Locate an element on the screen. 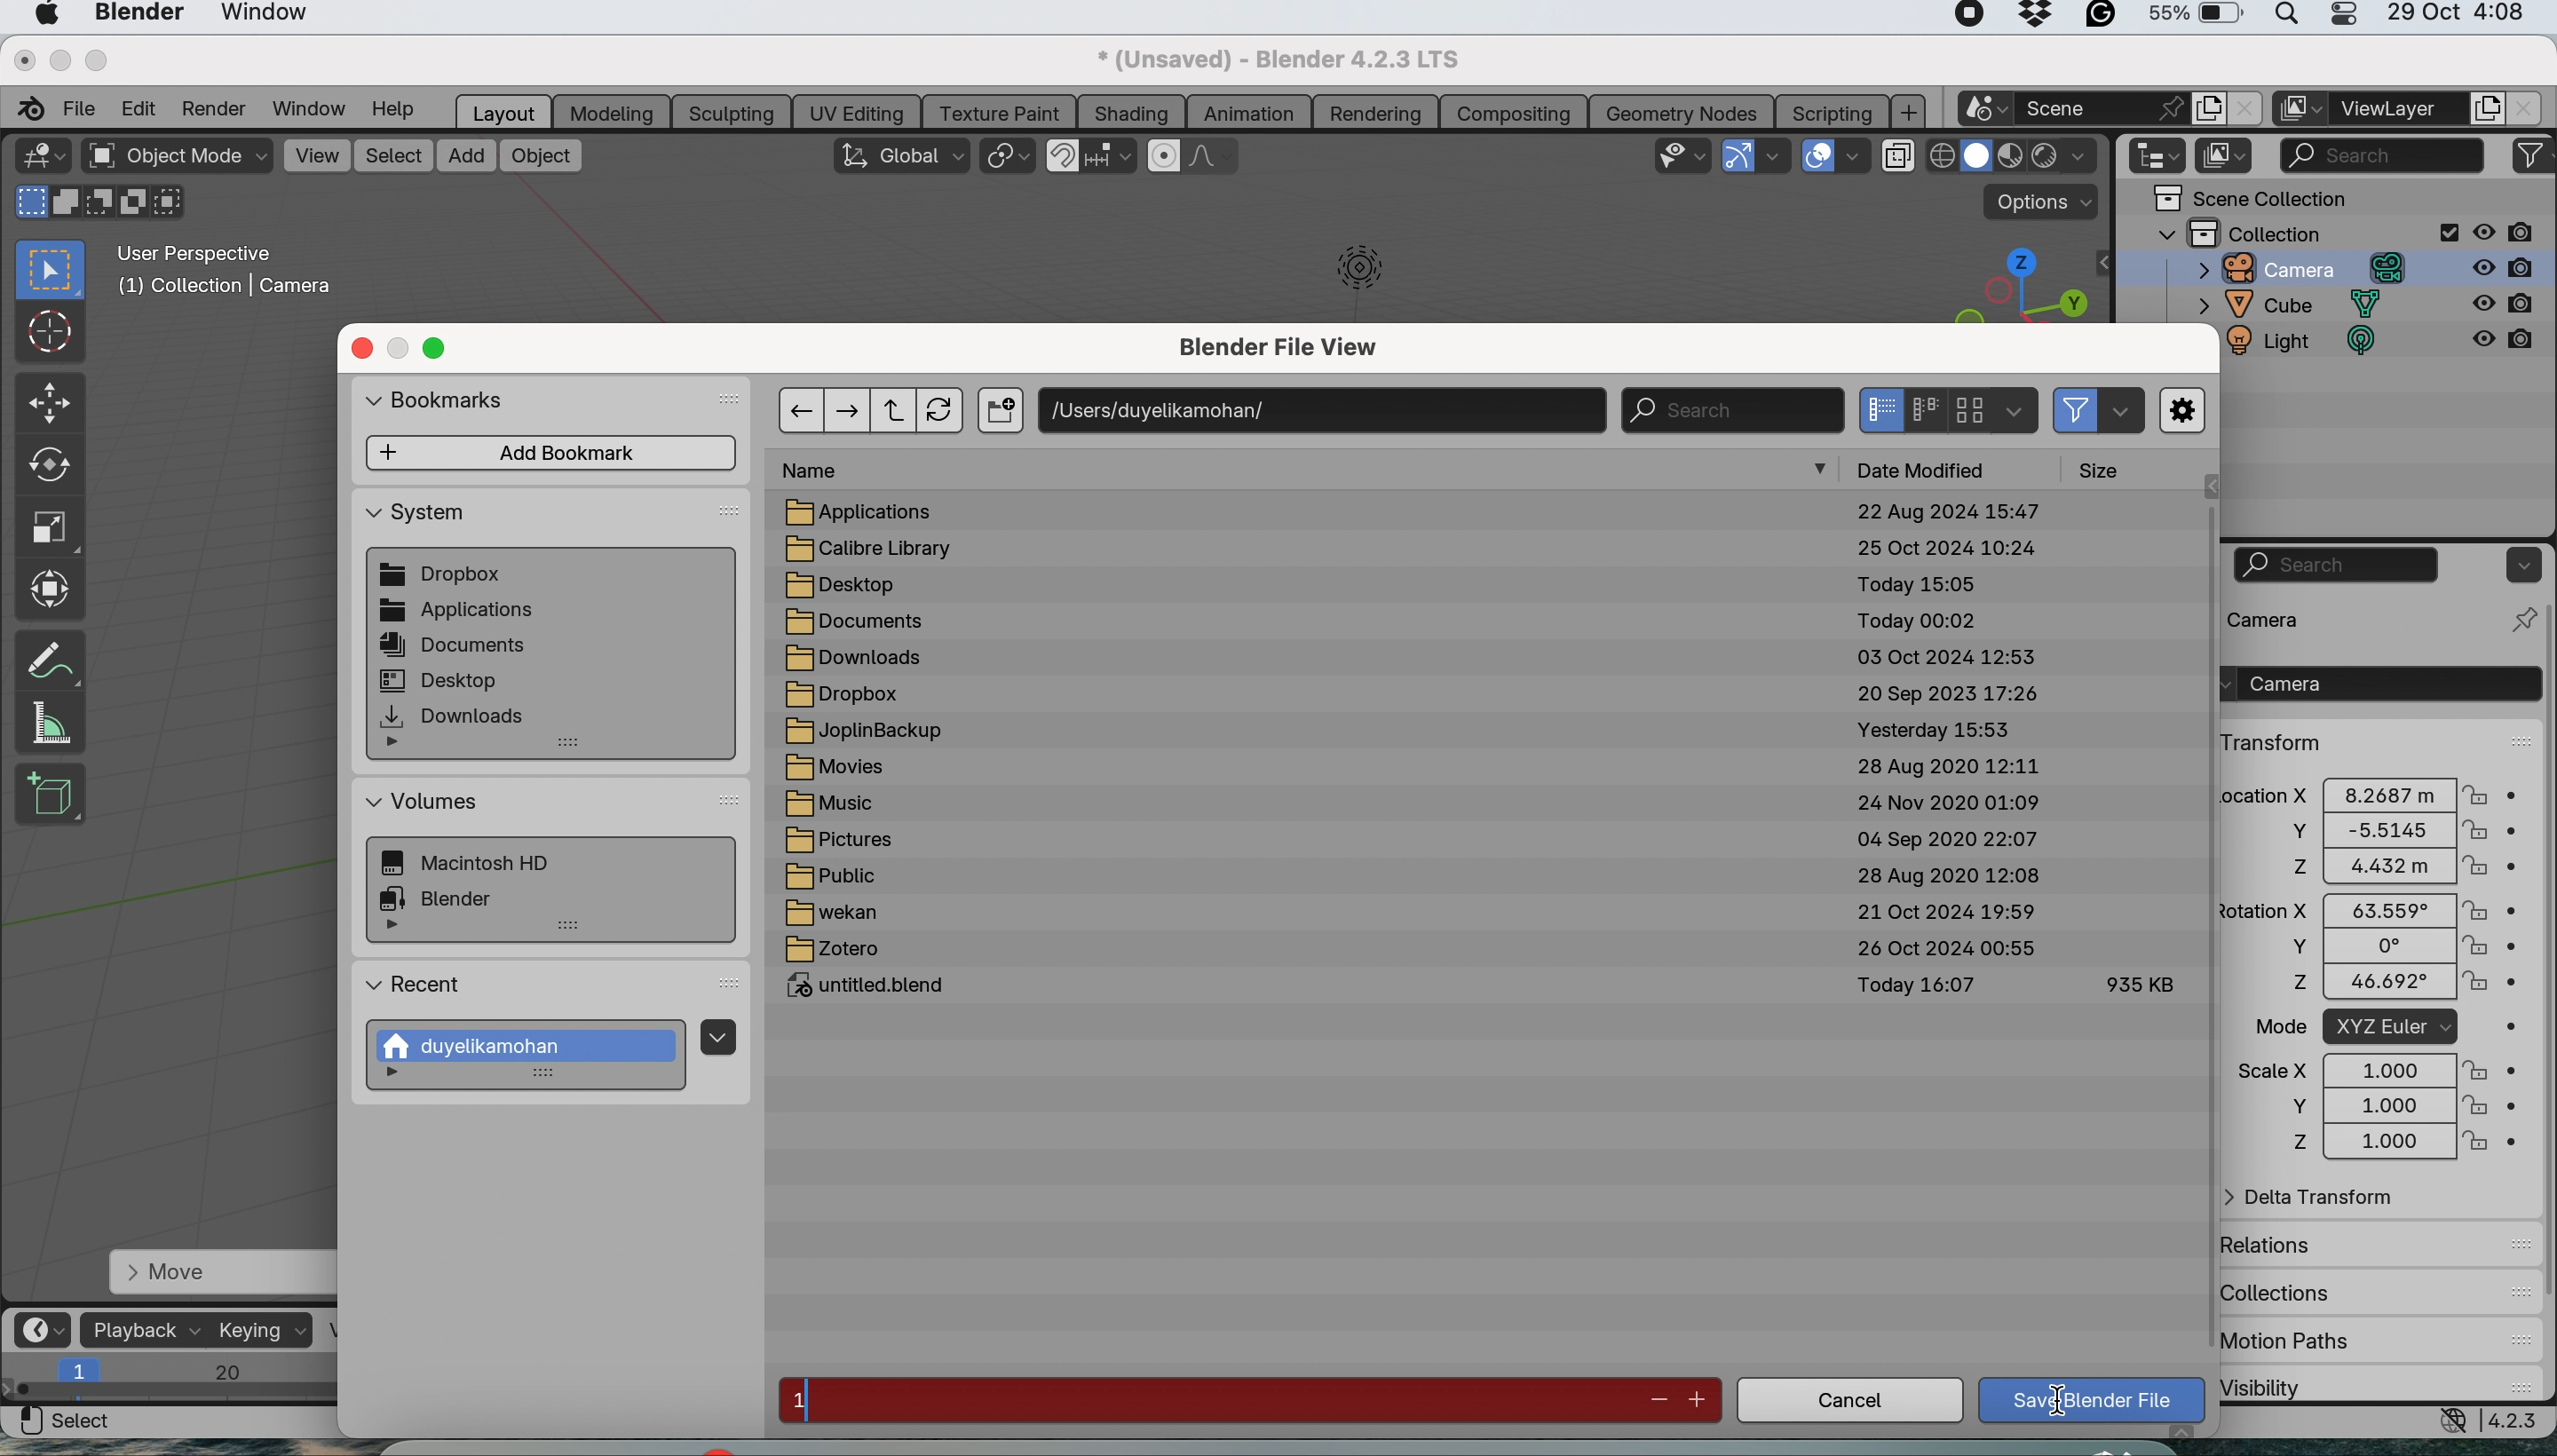 This screenshot has width=2557, height=1456. preset views is located at coordinates (2008, 284).